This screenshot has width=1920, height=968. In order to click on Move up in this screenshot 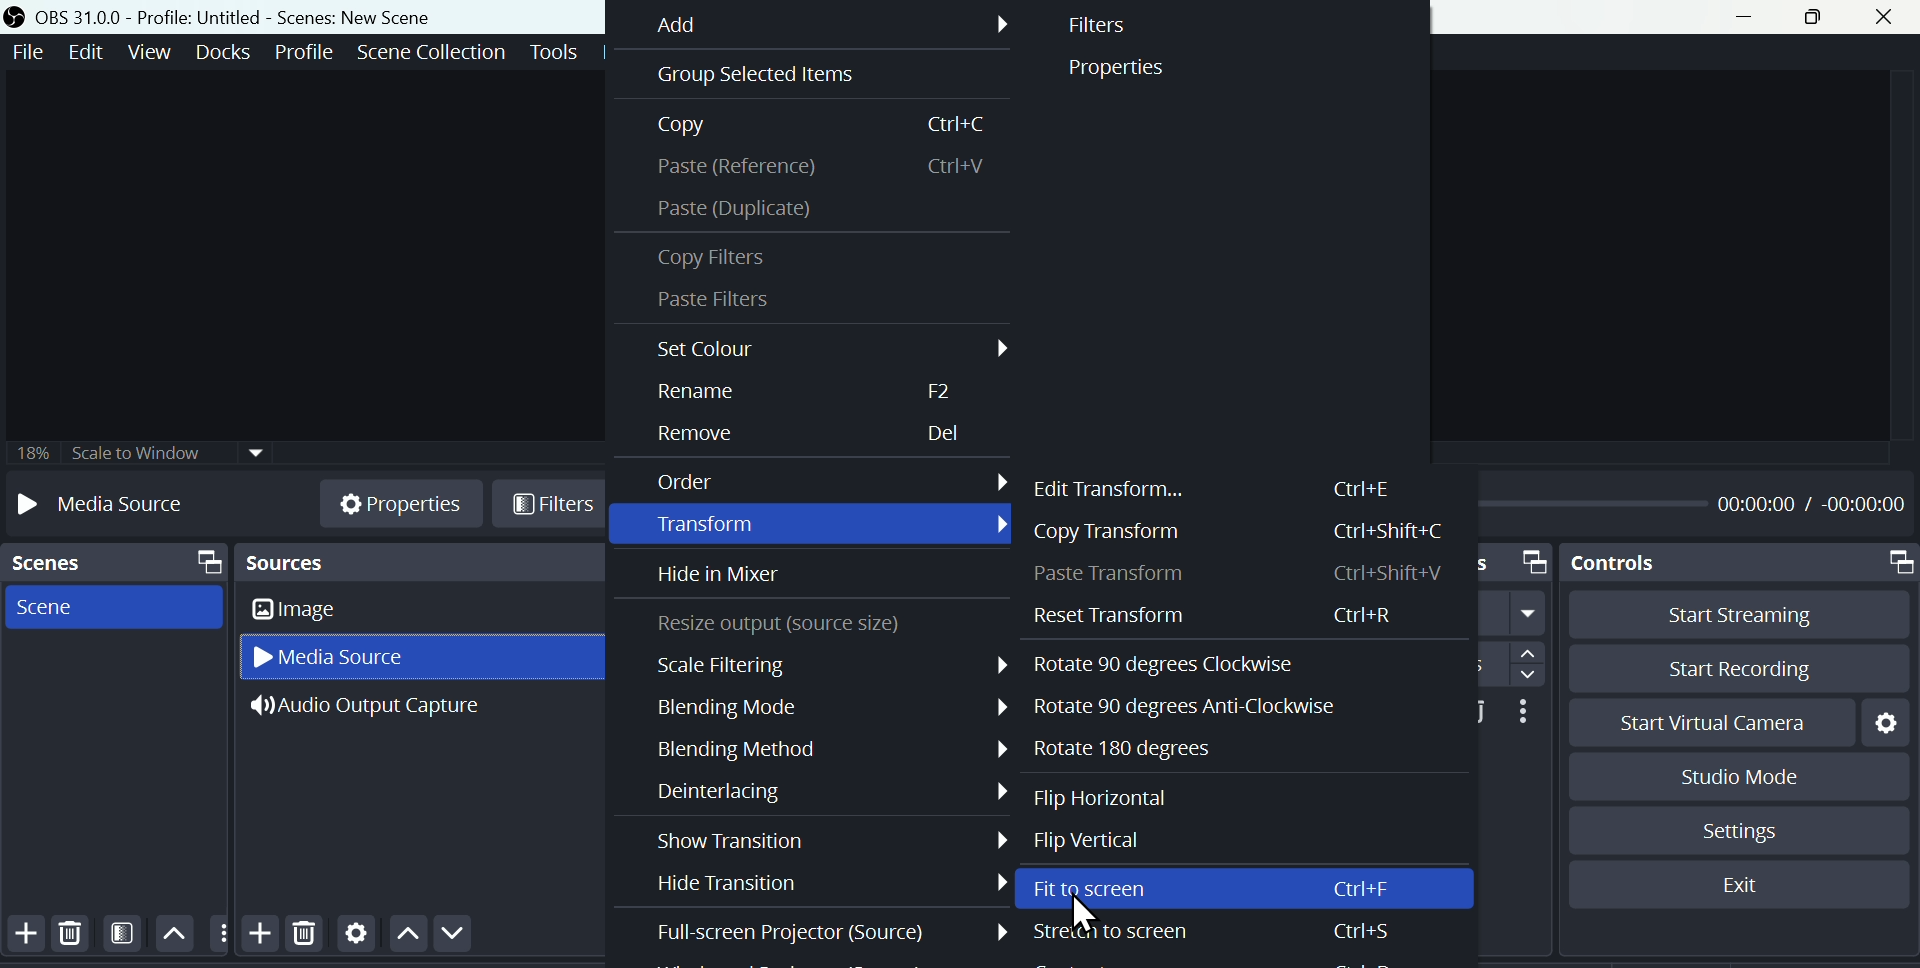, I will do `click(174, 935)`.